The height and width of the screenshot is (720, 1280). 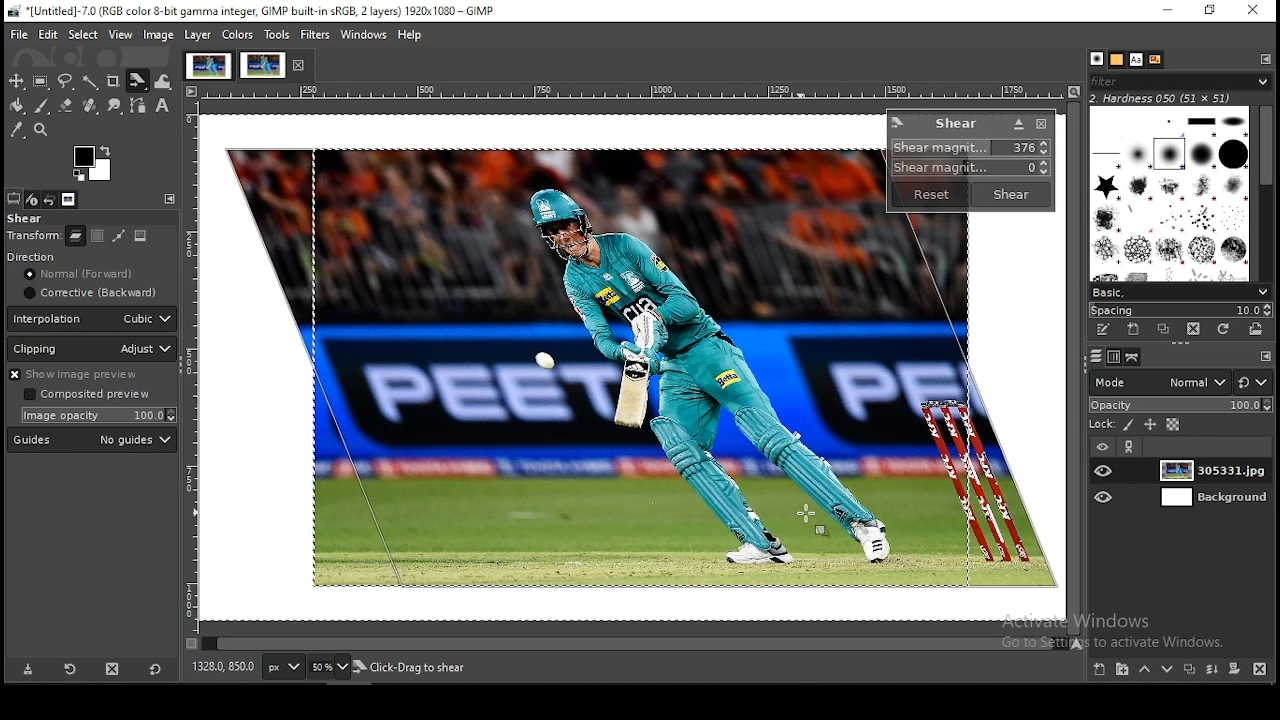 I want to click on patterns, so click(x=1095, y=58).